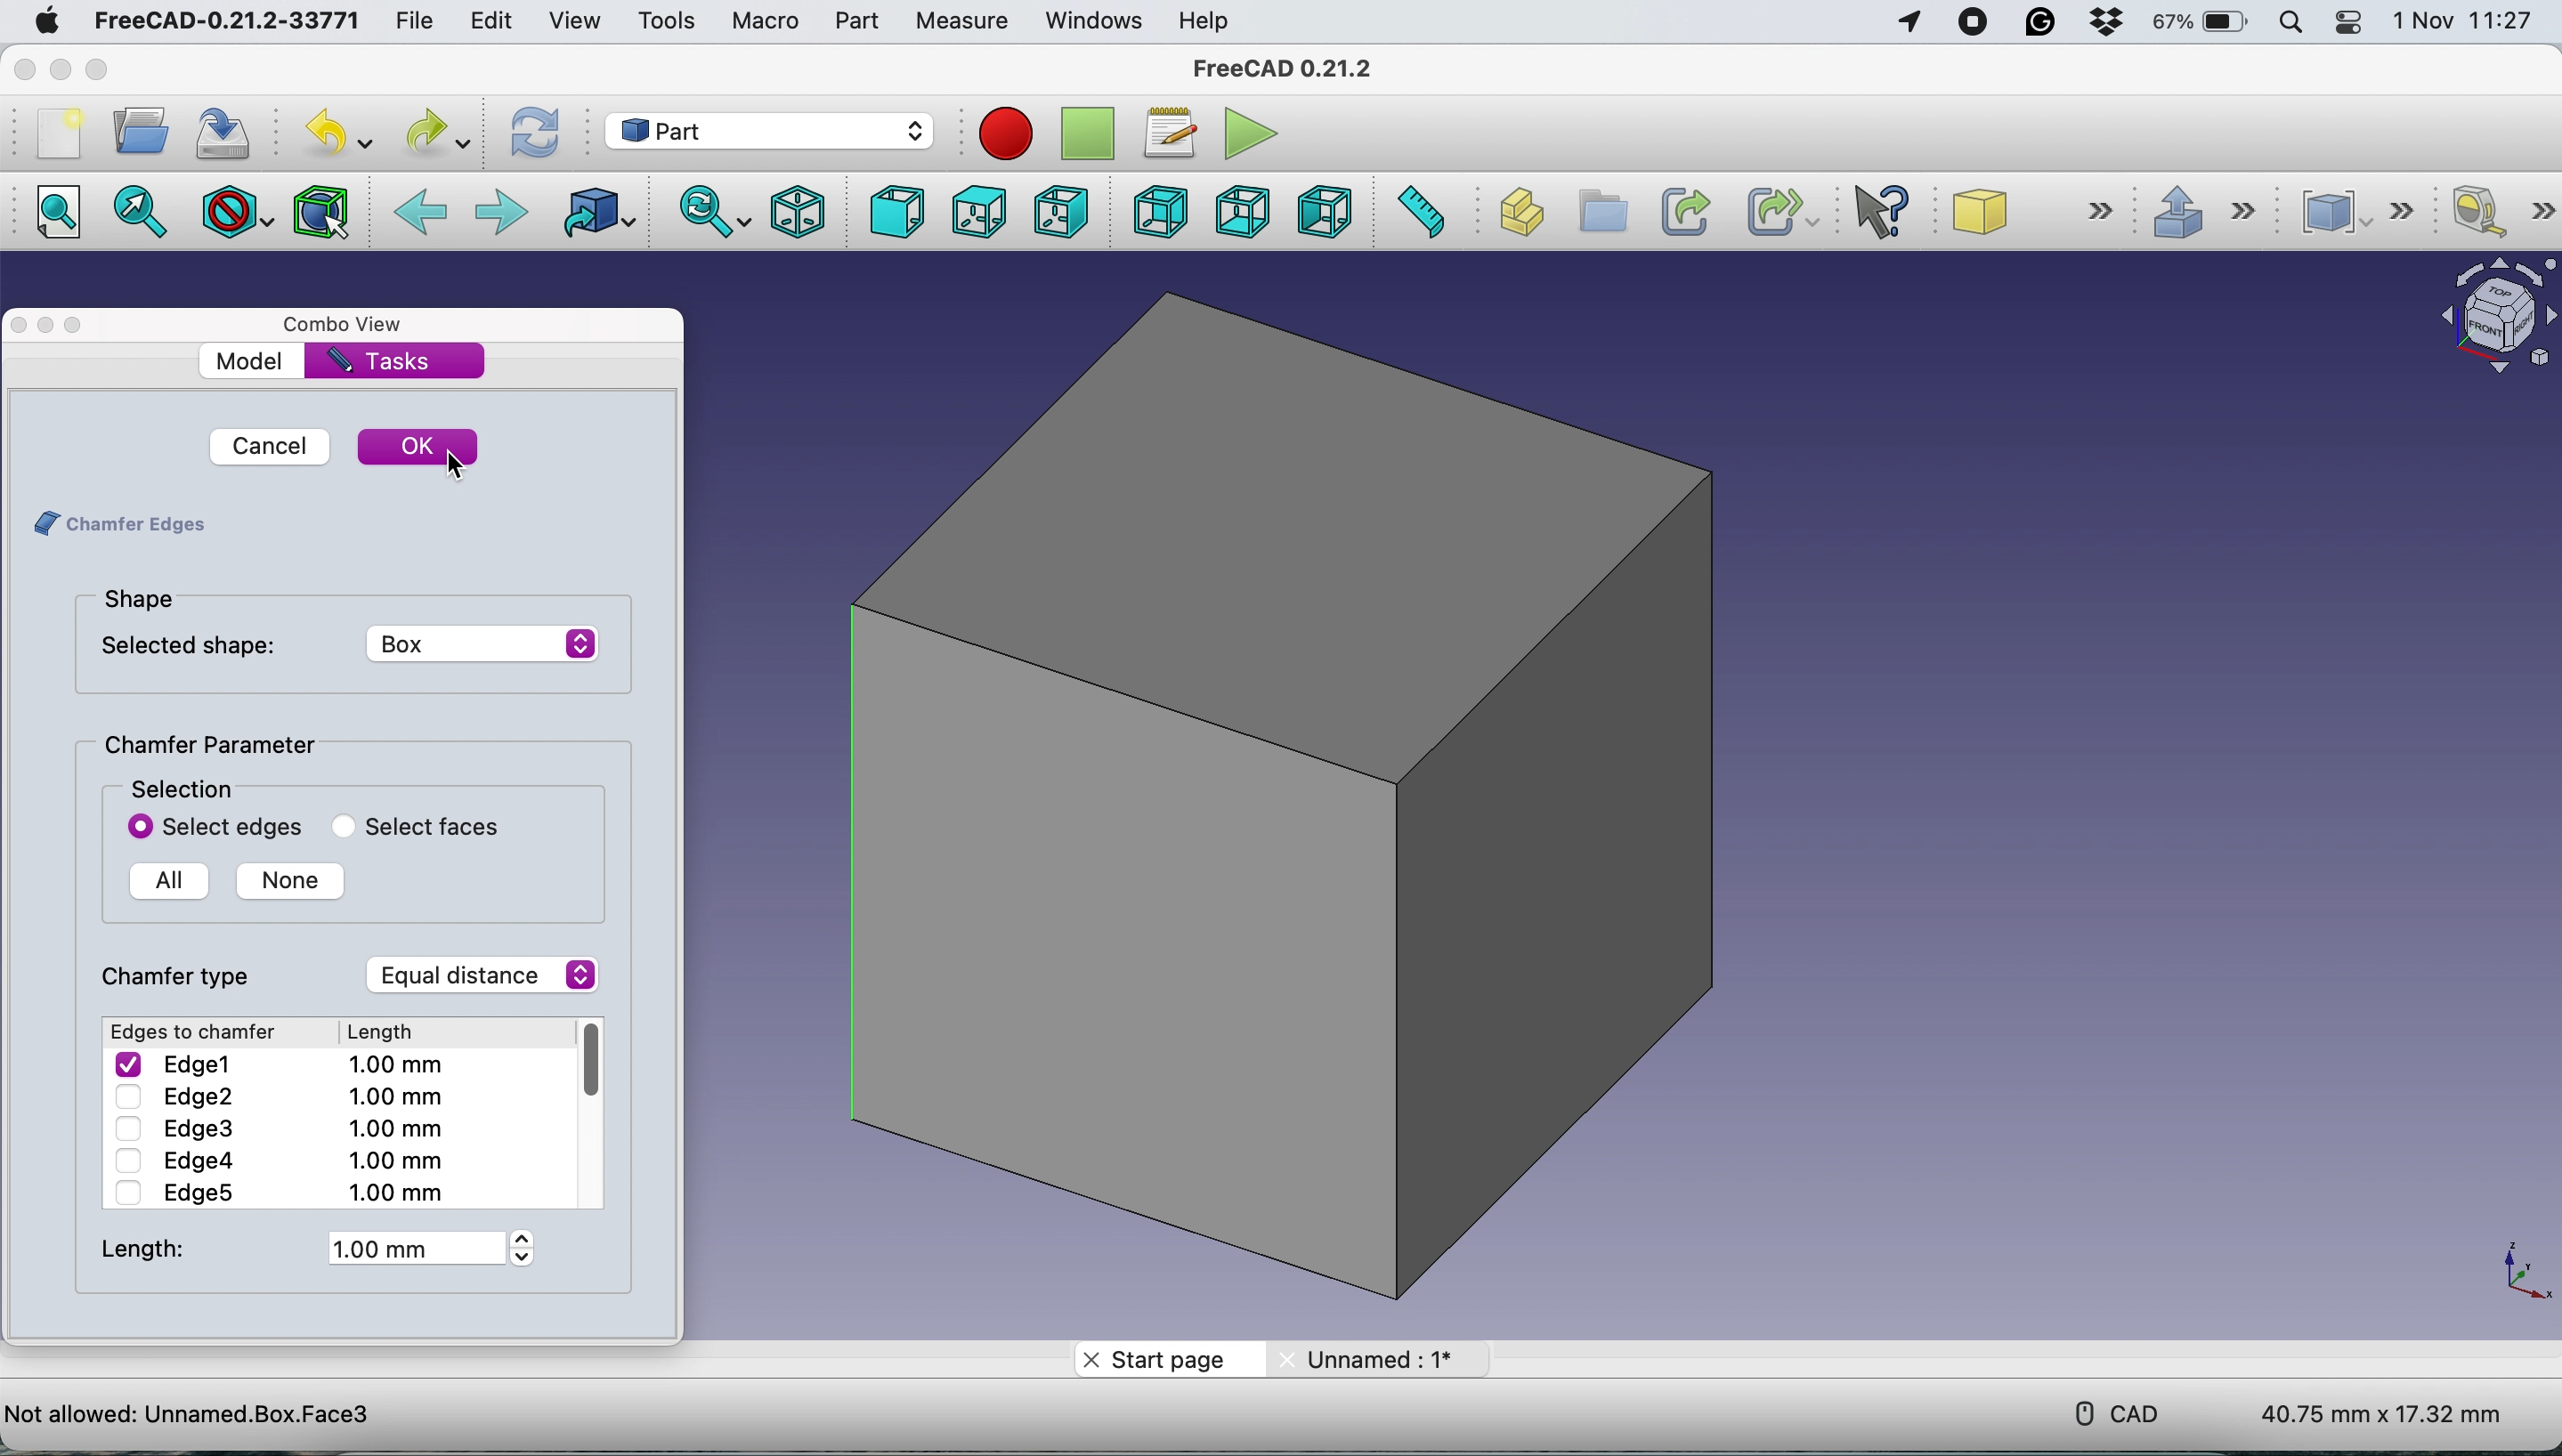 Image resolution: width=2562 pixels, height=1456 pixels. What do you see at coordinates (28, 72) in the screenshot?
I see `close` at bounding box center [28, 72].